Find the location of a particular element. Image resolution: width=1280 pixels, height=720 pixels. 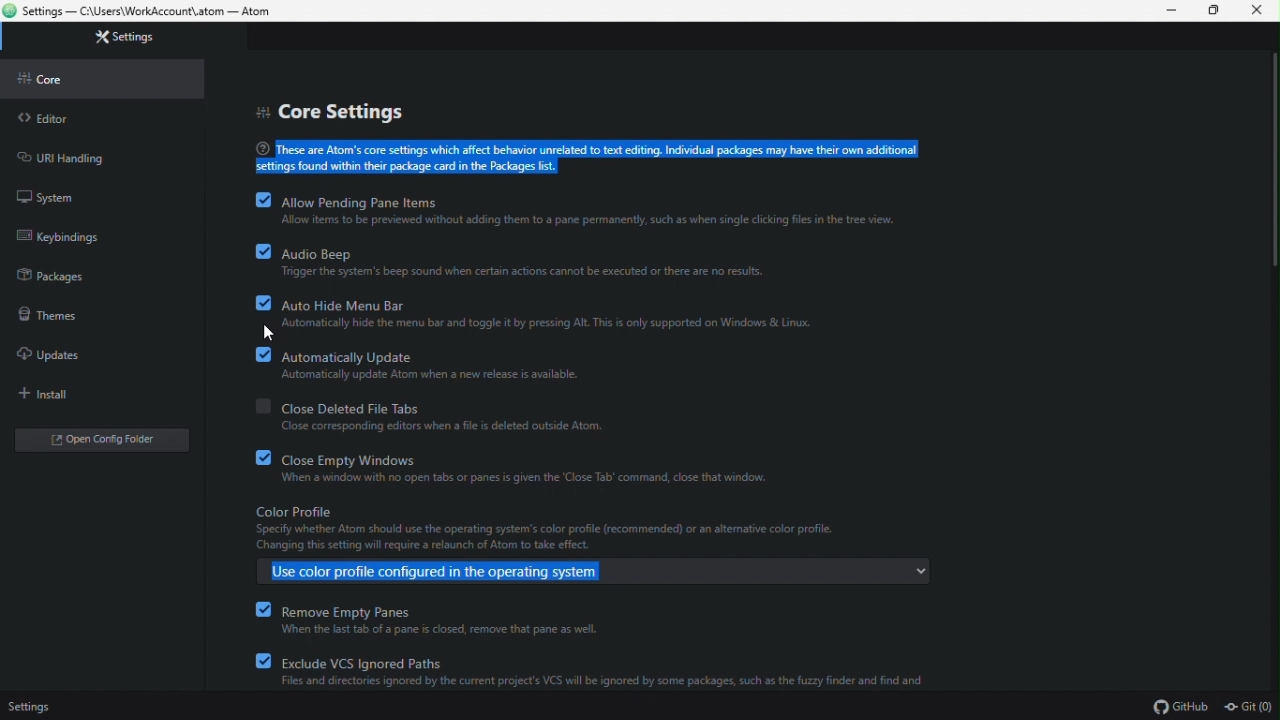

minimize is located at coordinates (1171, 10).